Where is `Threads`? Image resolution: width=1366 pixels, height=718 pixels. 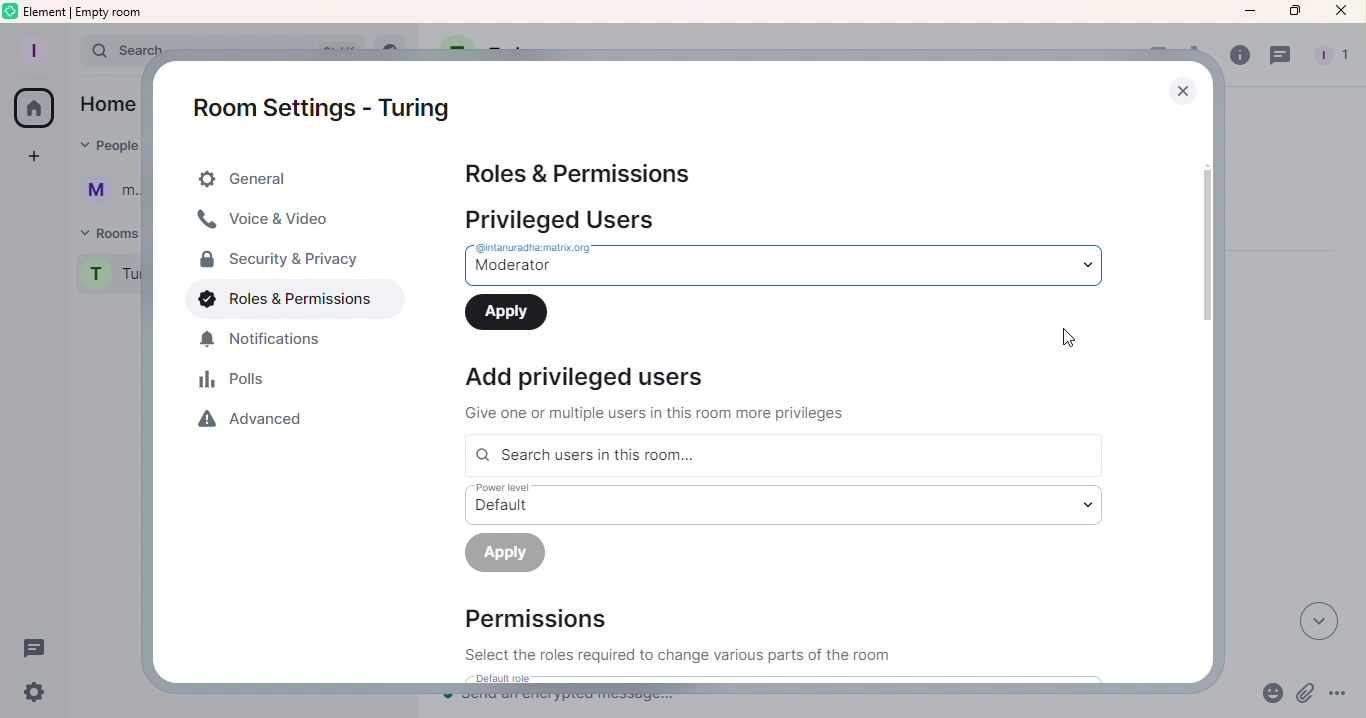
Threads is located at coordinates (1281, 59).